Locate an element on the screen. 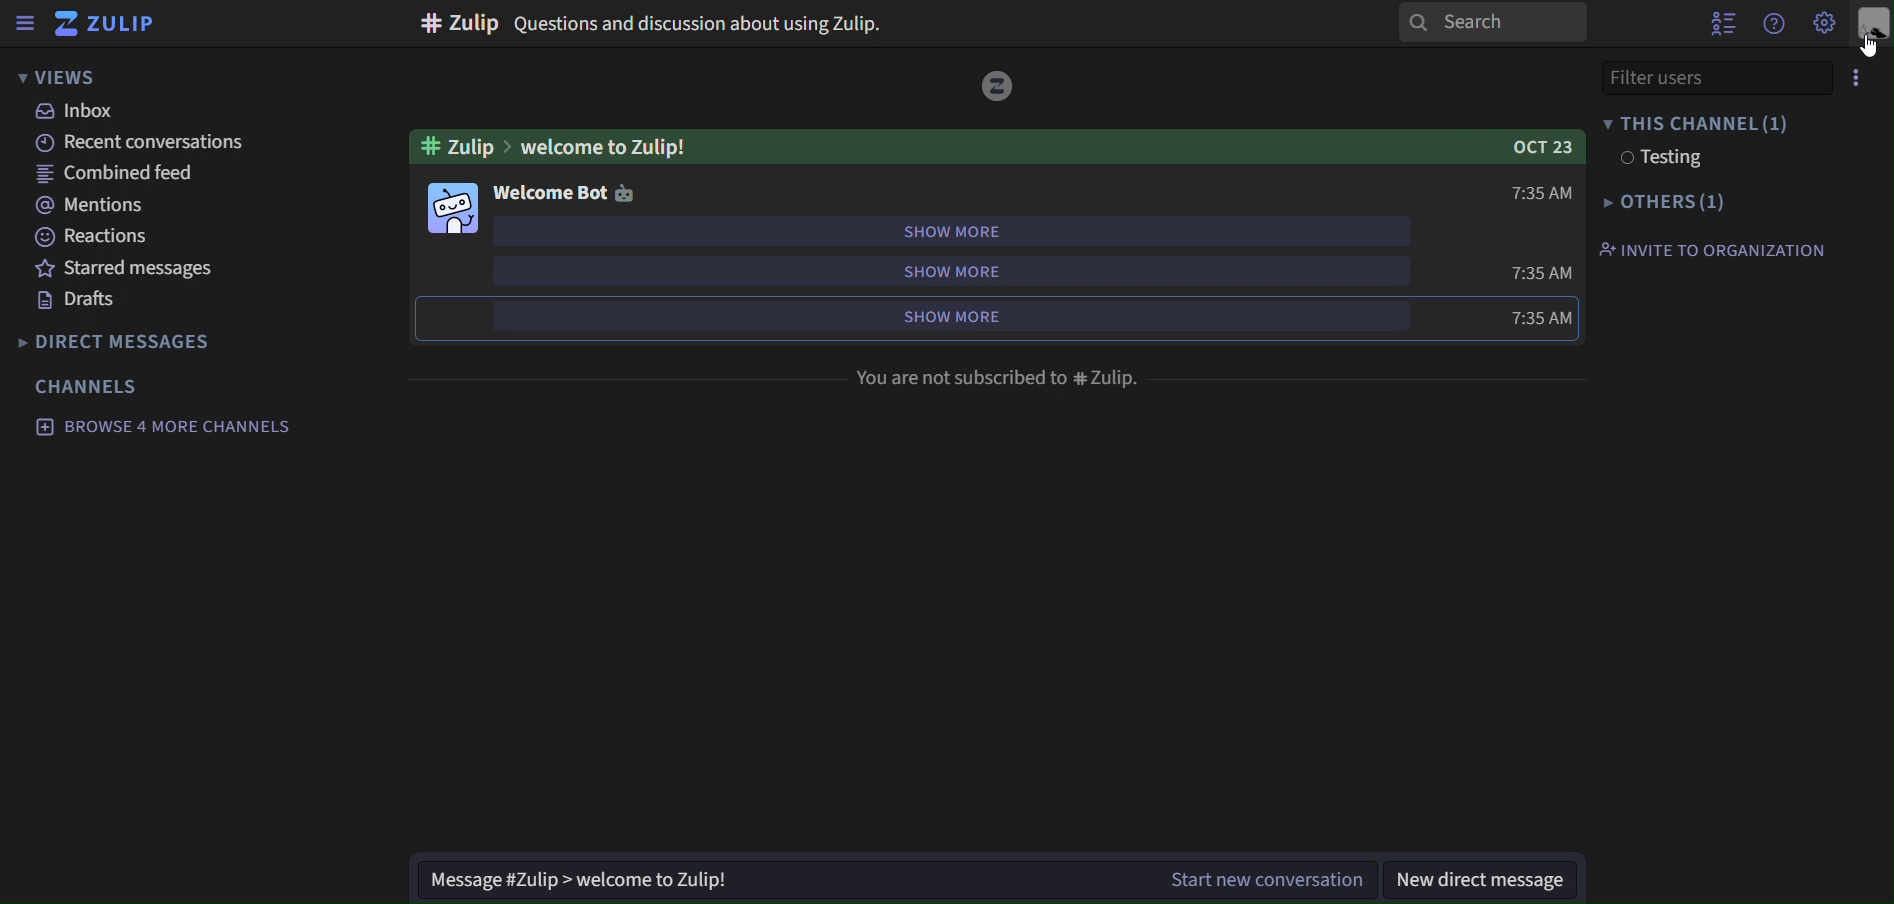 Image resolution: width=1894 pixels, height=904 pixels. invite to organization is located at coordinates (1711, 249).